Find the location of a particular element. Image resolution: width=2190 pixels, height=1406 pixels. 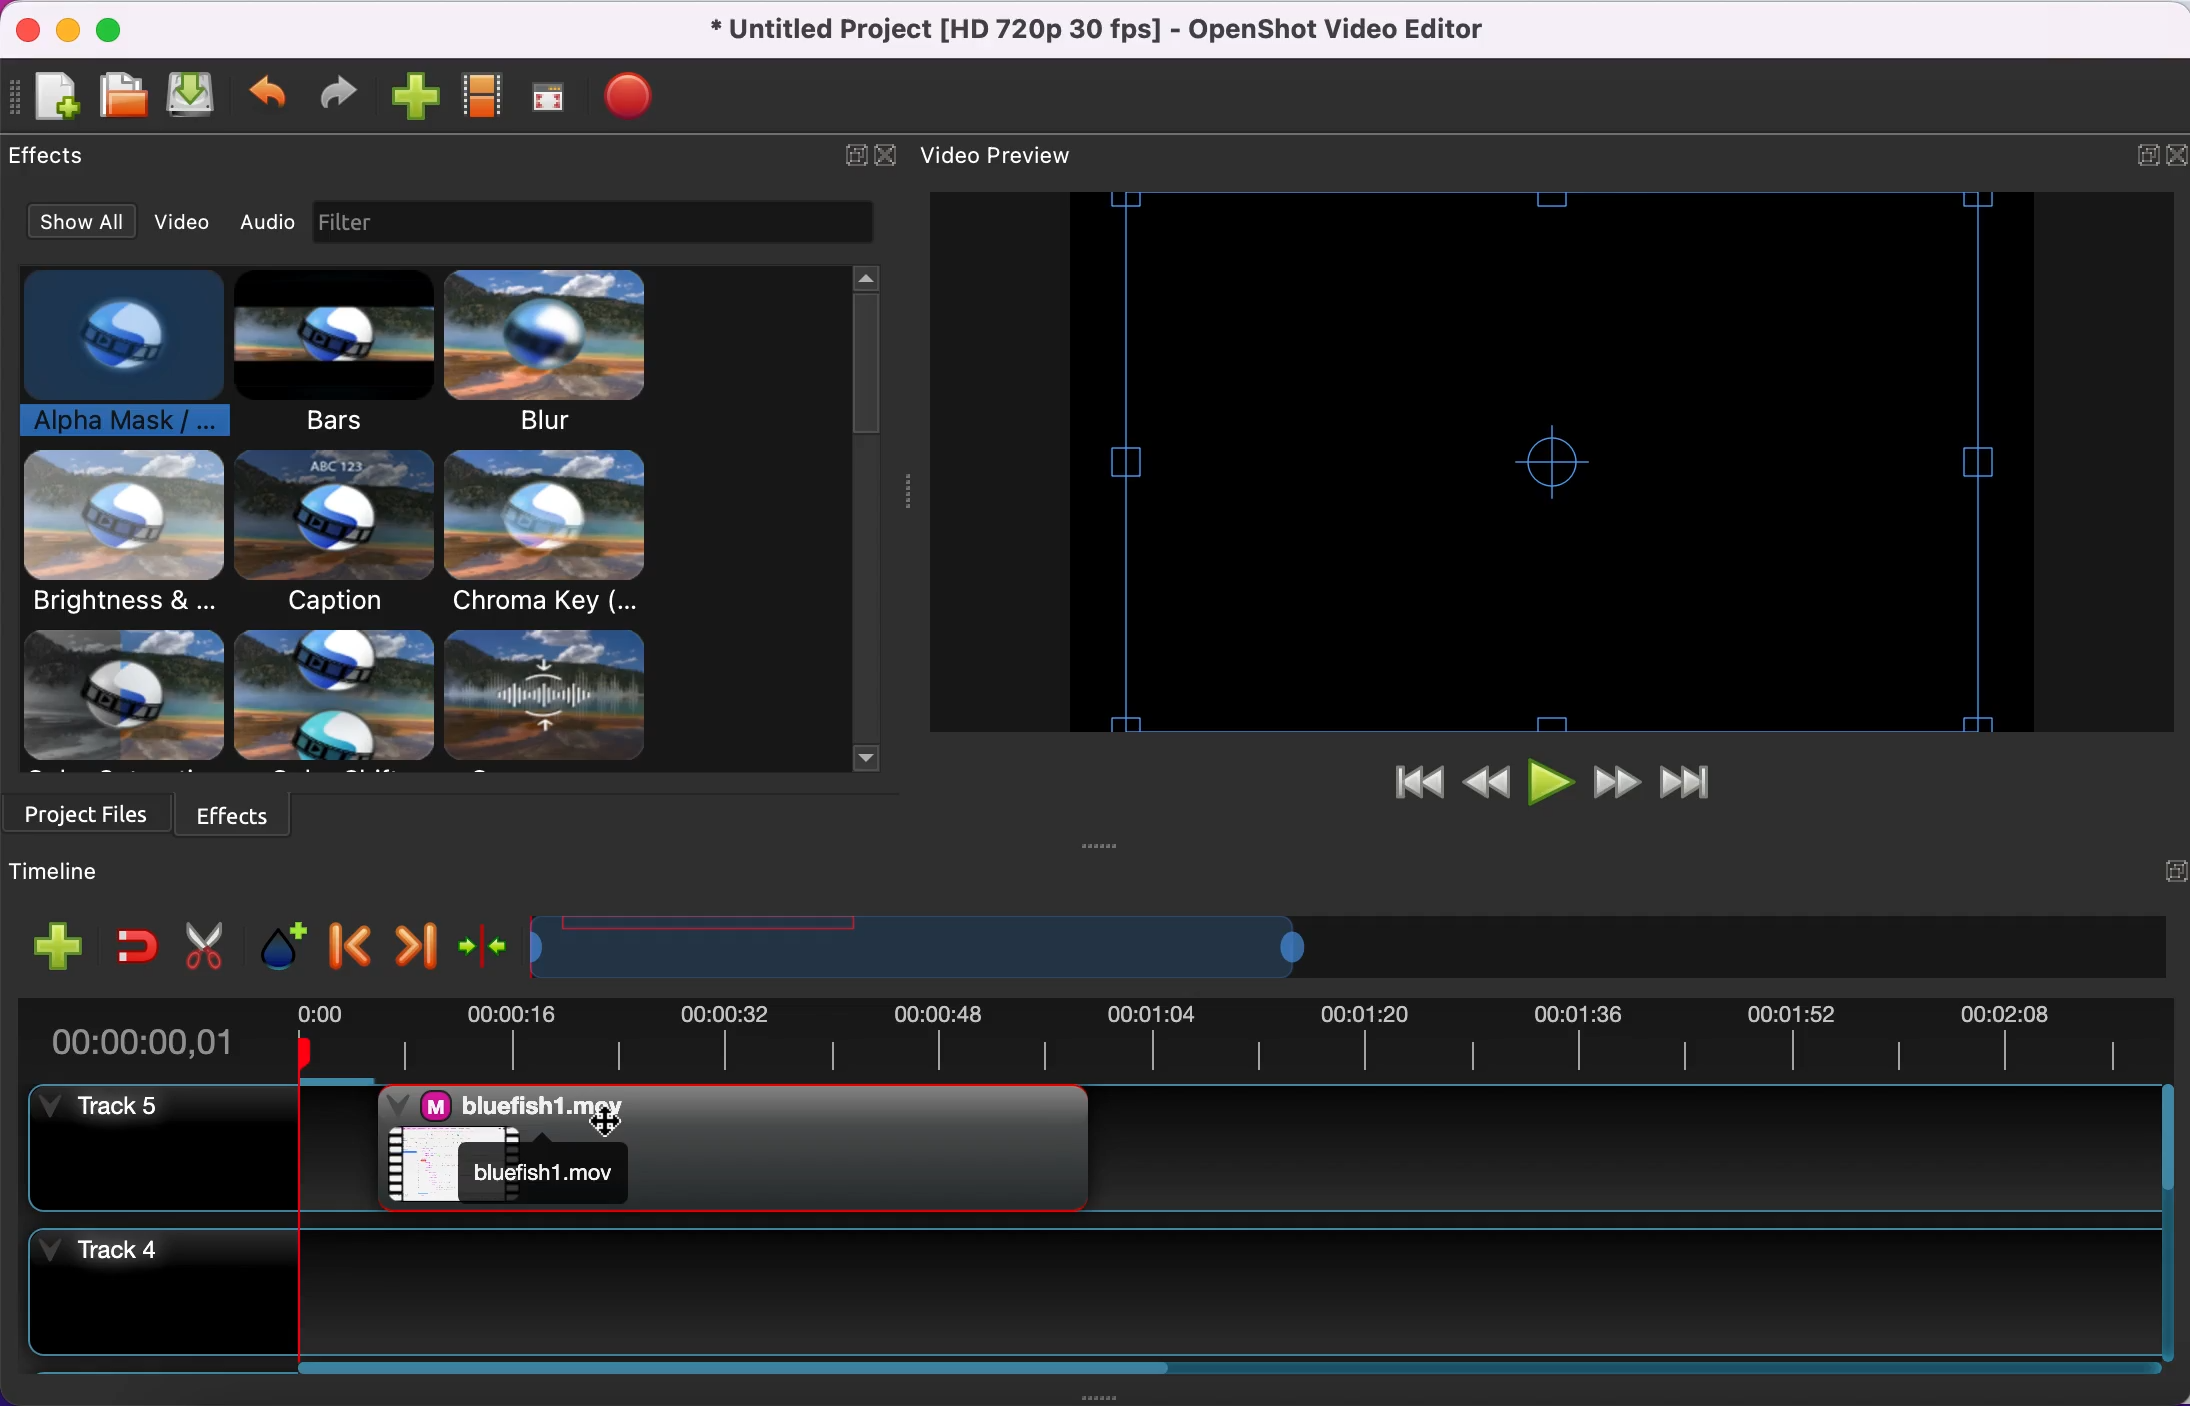

timeline is located at coordinates (1315, 948).